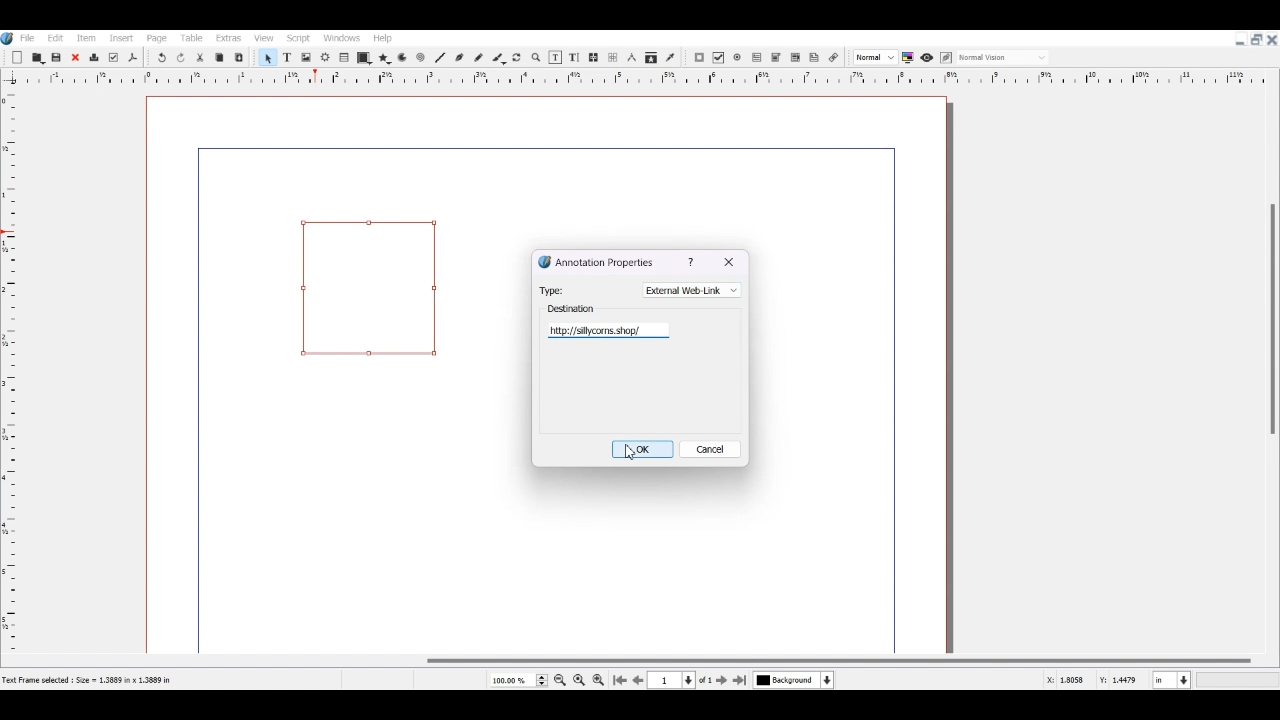 Image resolution: width=1280 pixels, height=720 pixels. What do you see at coordinates (631, 58) in the screenshot?
I see `Measurements` at bounding box center [631, 58].